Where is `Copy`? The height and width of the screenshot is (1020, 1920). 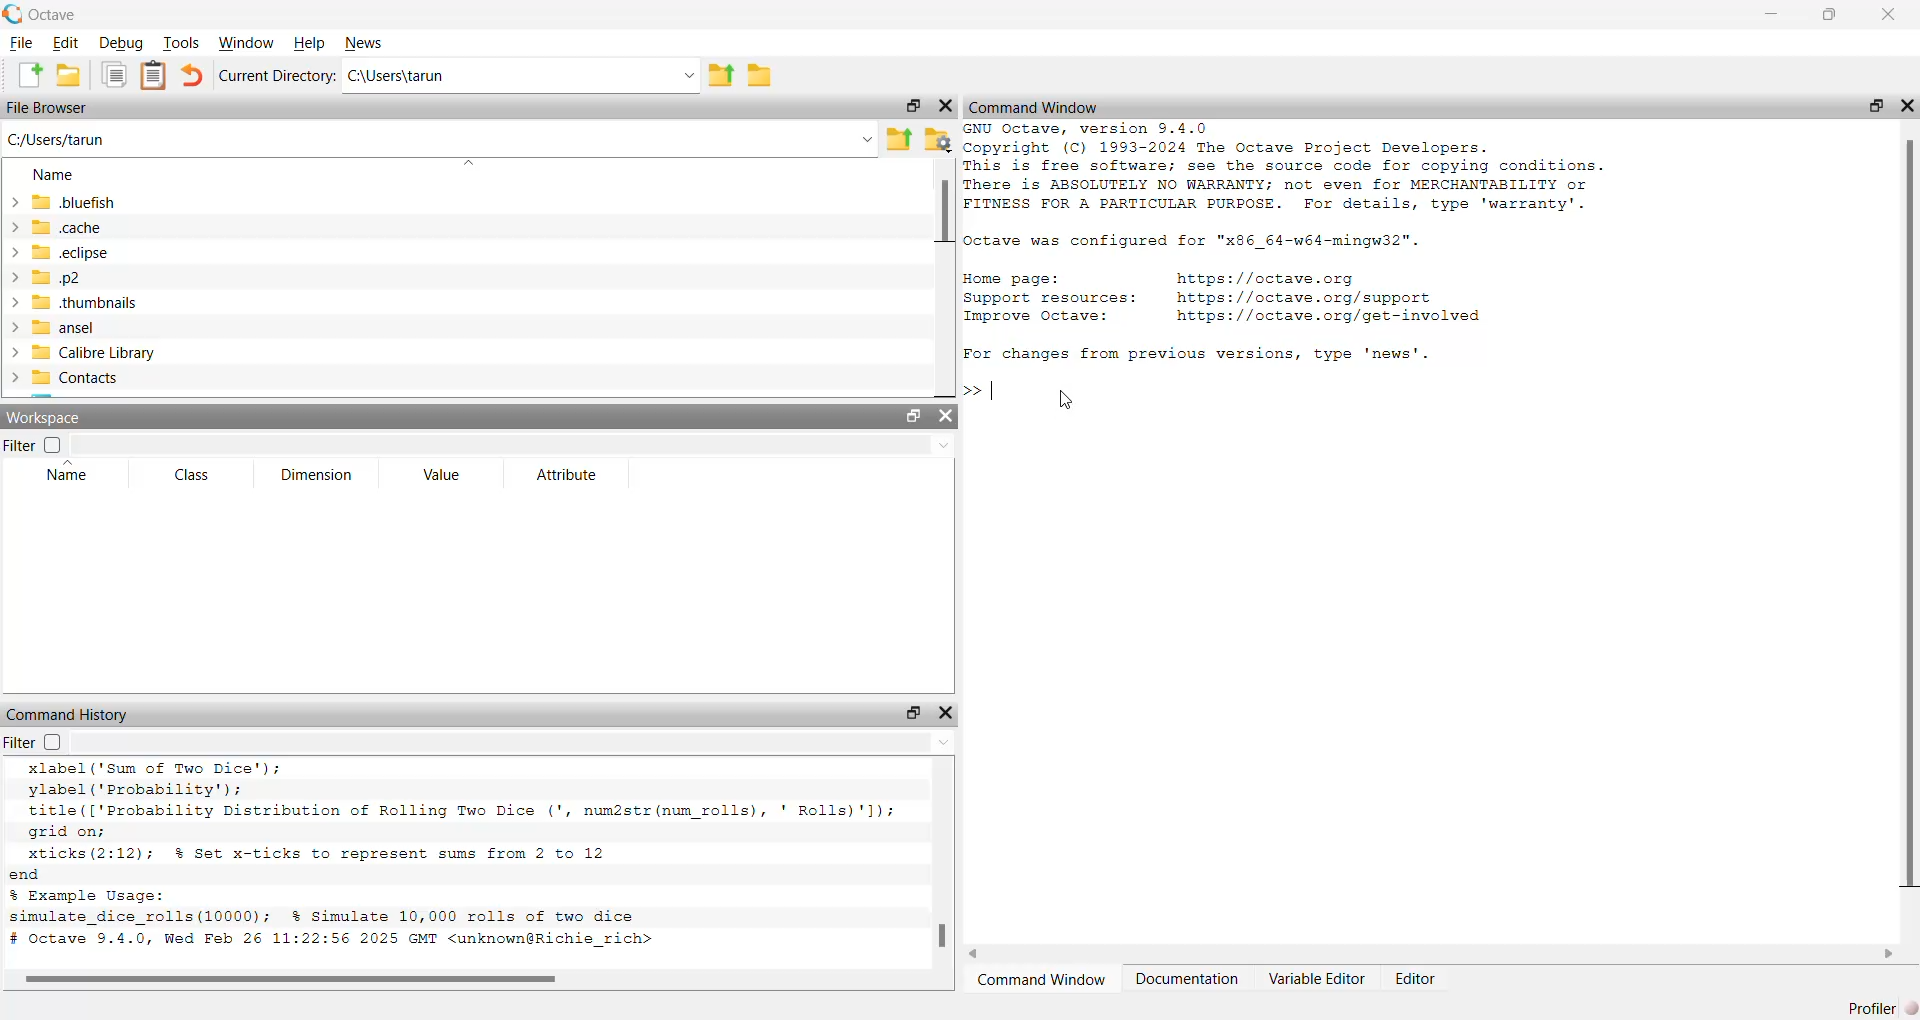
Copy is located at coordinates (113, 74).